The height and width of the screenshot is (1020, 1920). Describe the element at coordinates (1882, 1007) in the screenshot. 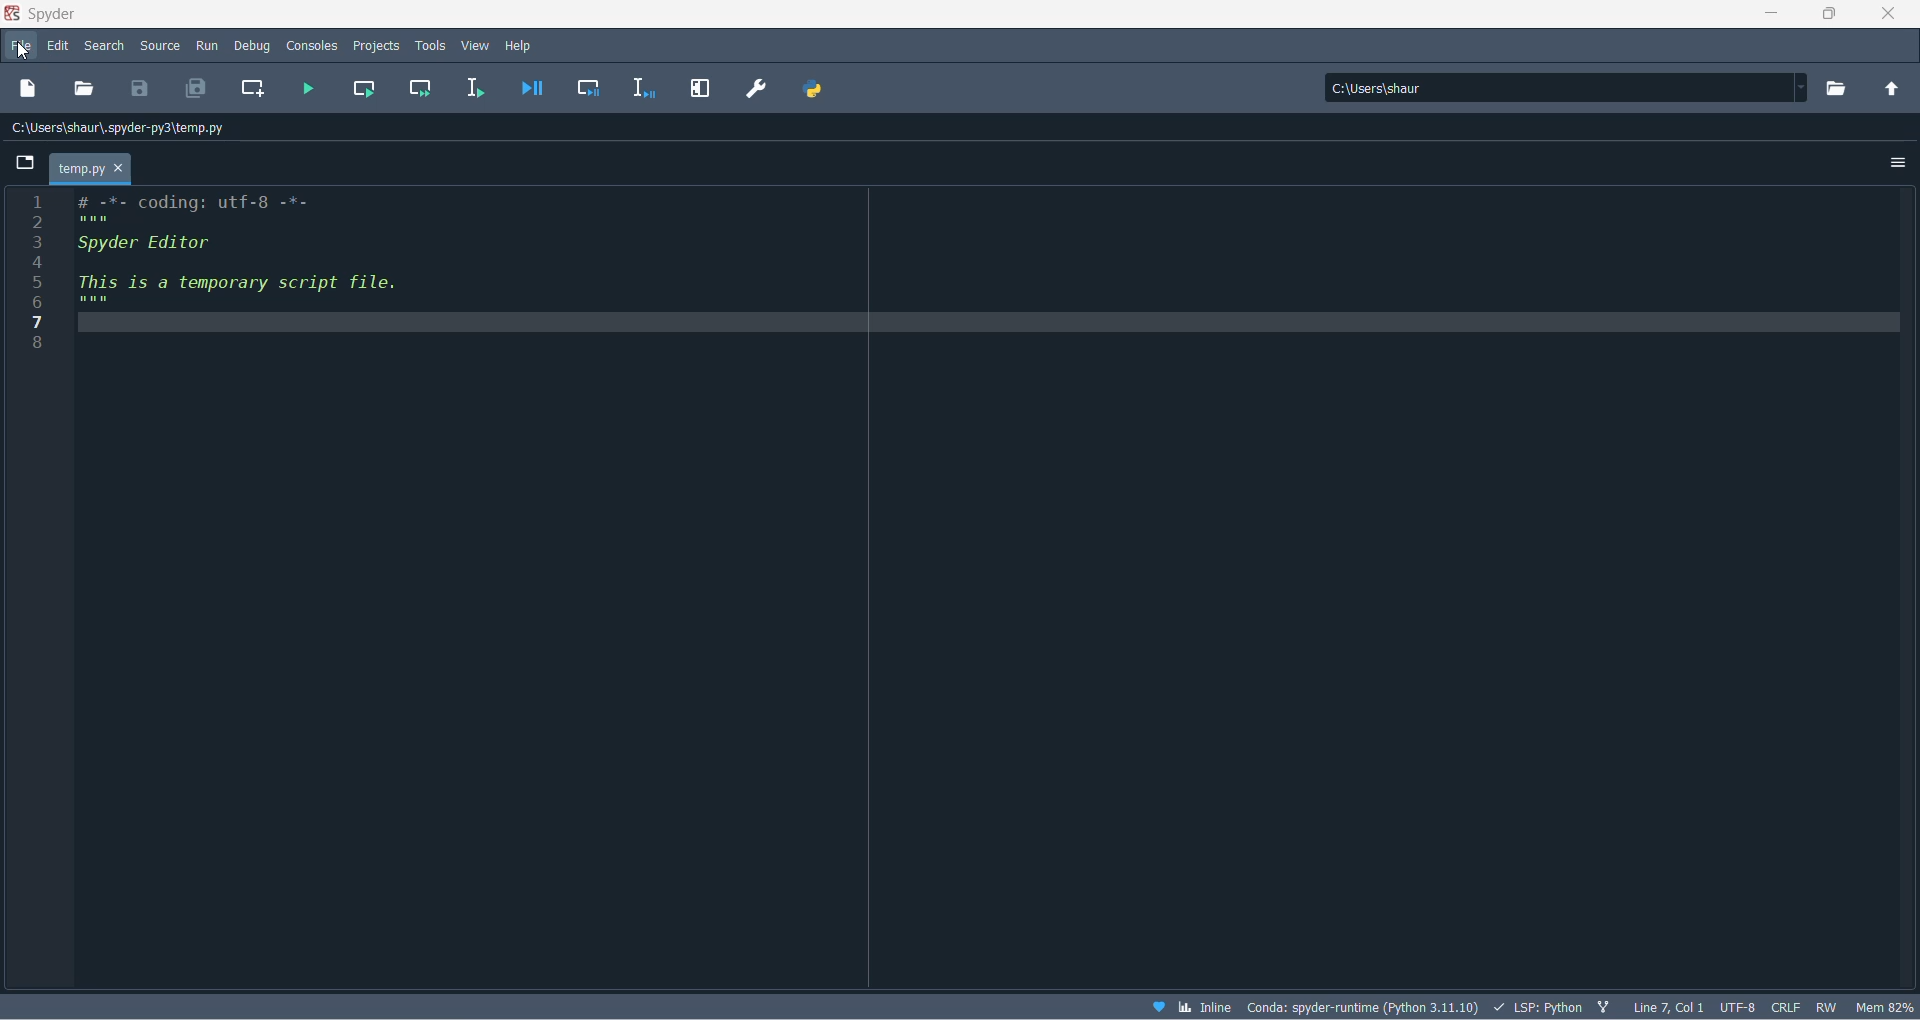

I see `memory` at that location.